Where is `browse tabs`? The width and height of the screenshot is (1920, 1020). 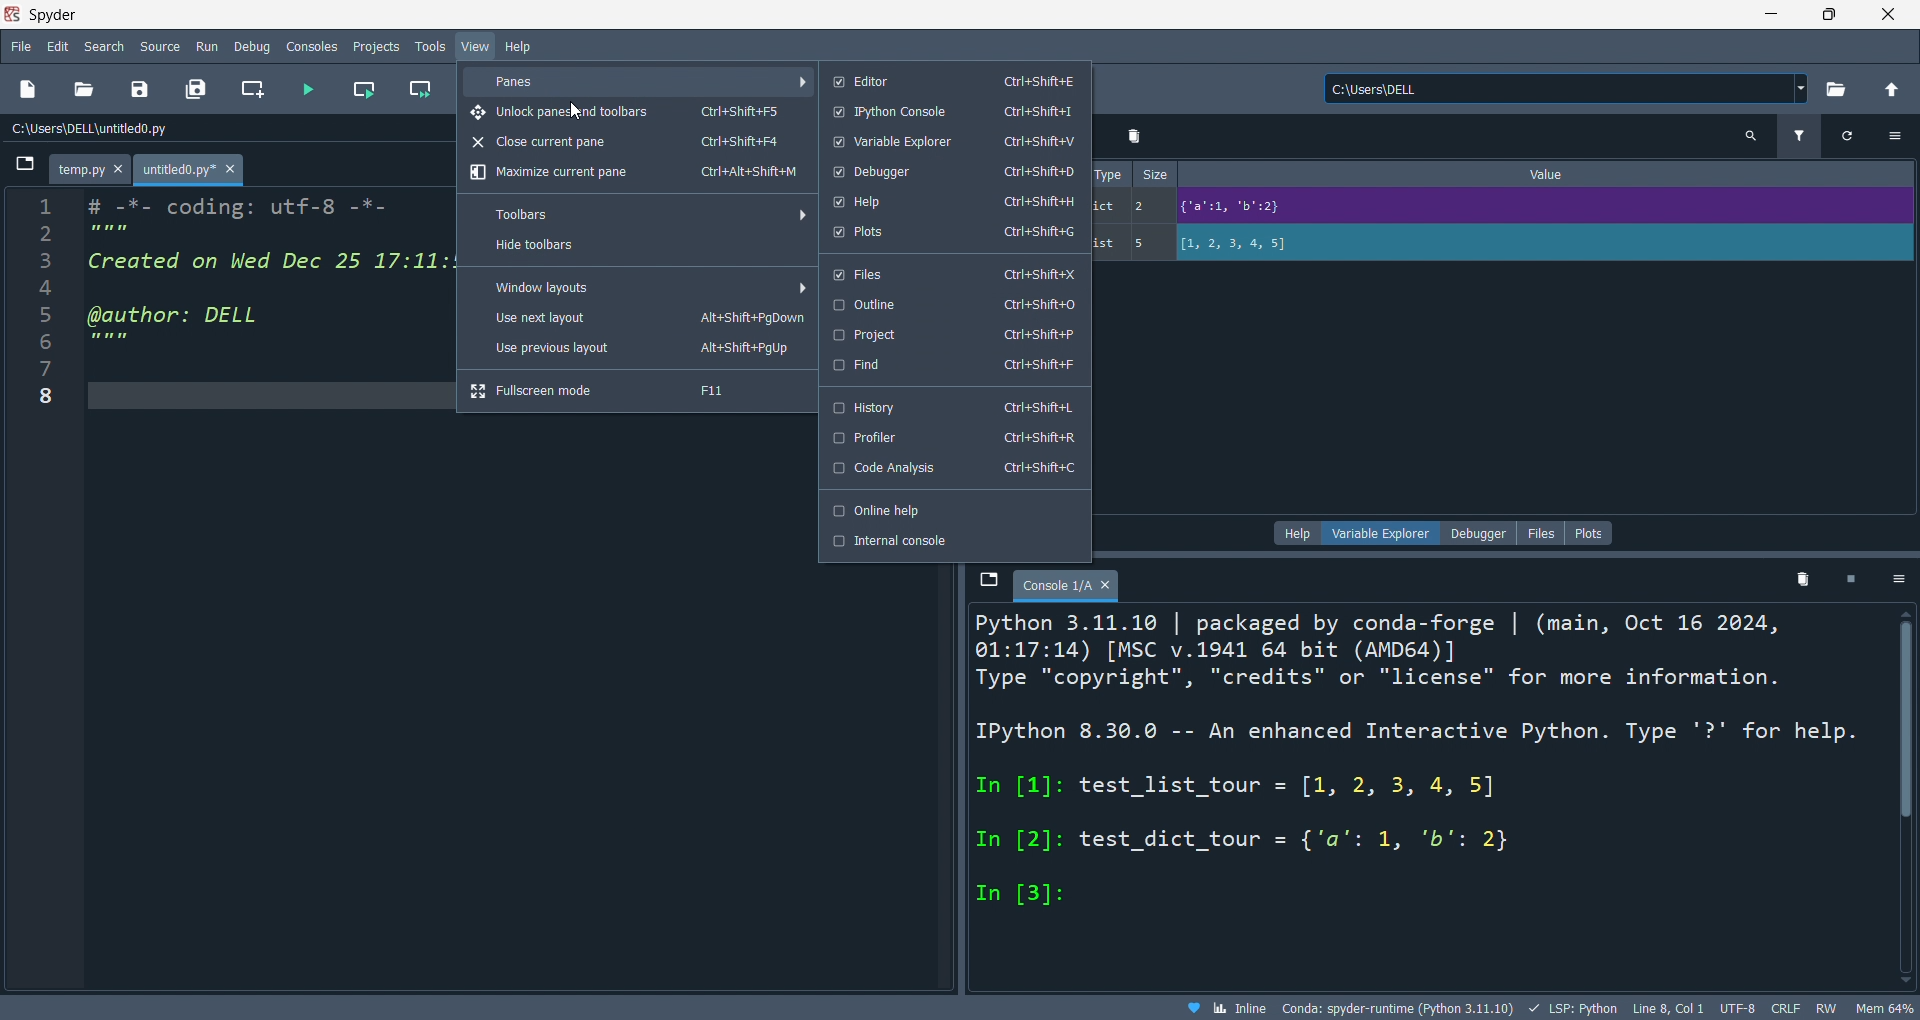 browse tabs is located at coordinates (23, 169).